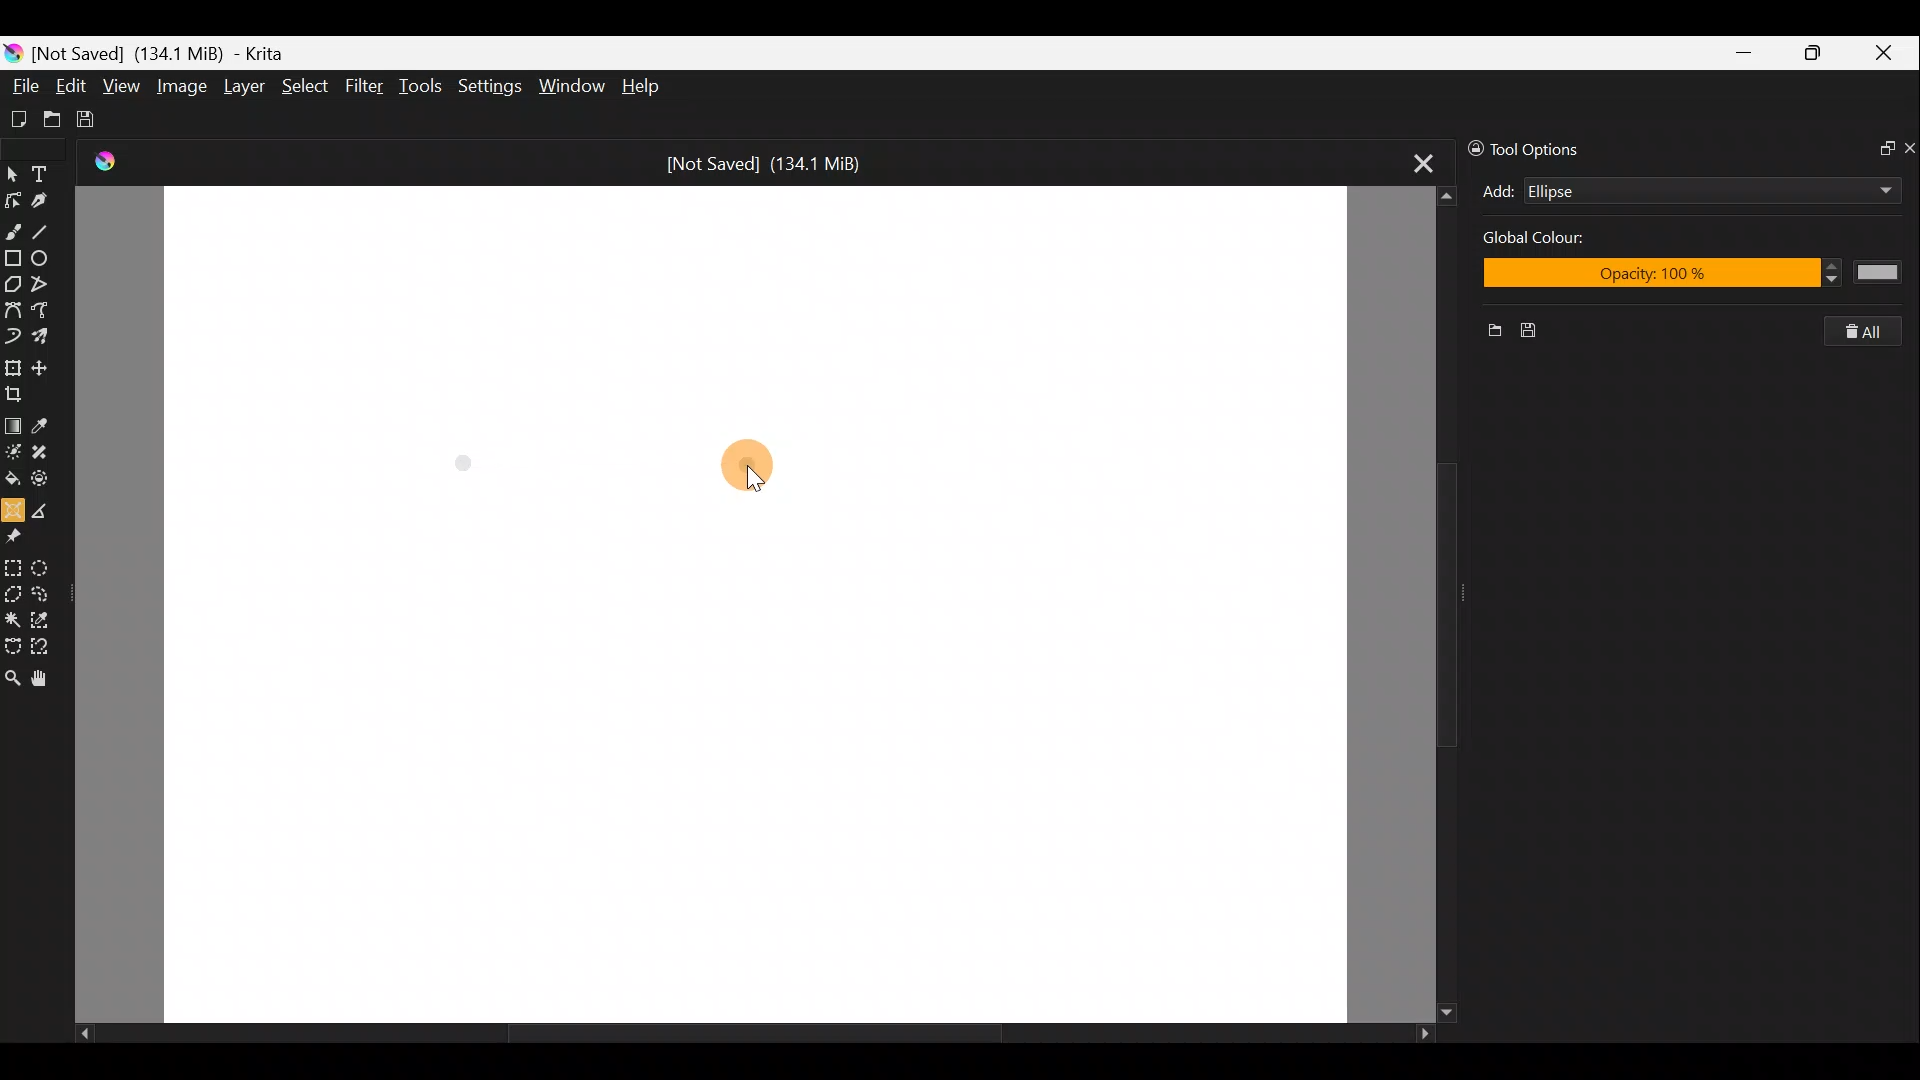 The height and width of the screenshot is (1080, 1920). I want to click on Canvas, so click(756, 605).